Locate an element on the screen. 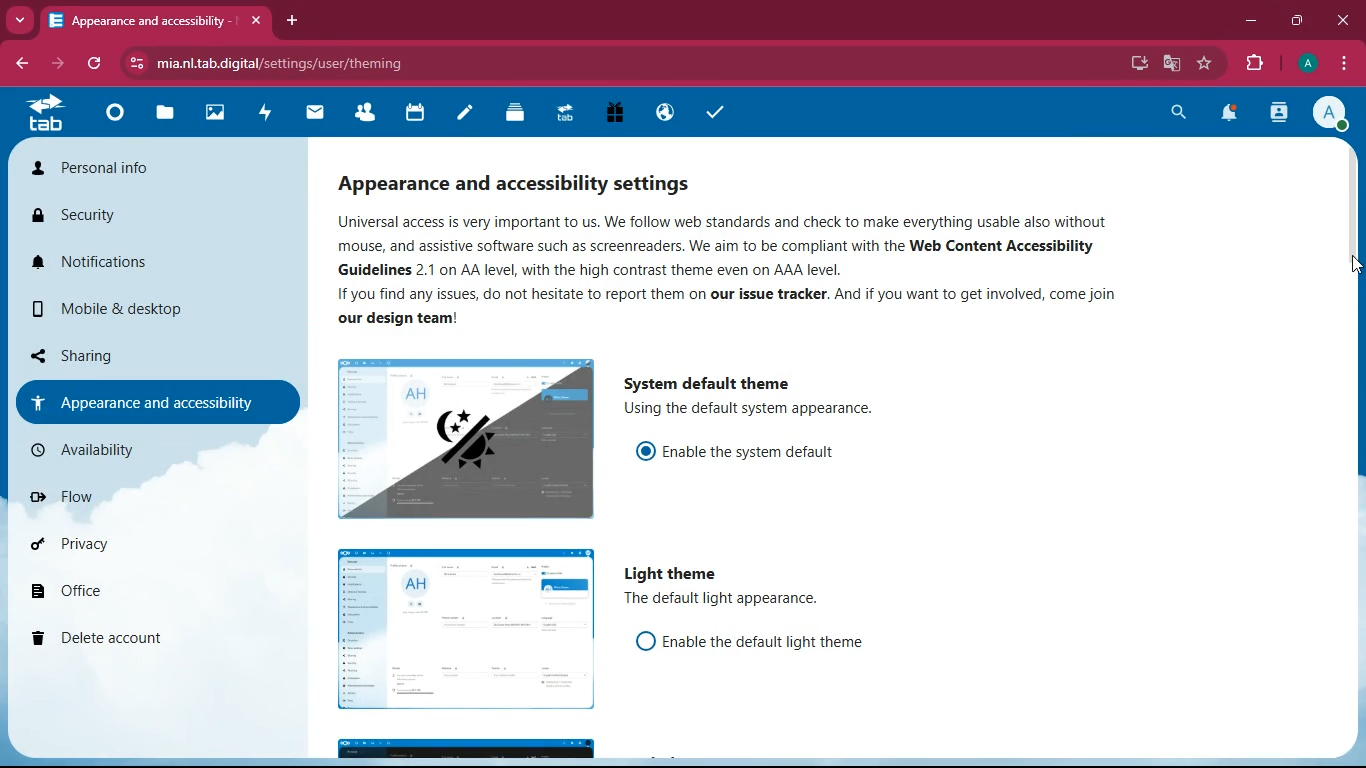  appearance is located at coordinates (146, 401).